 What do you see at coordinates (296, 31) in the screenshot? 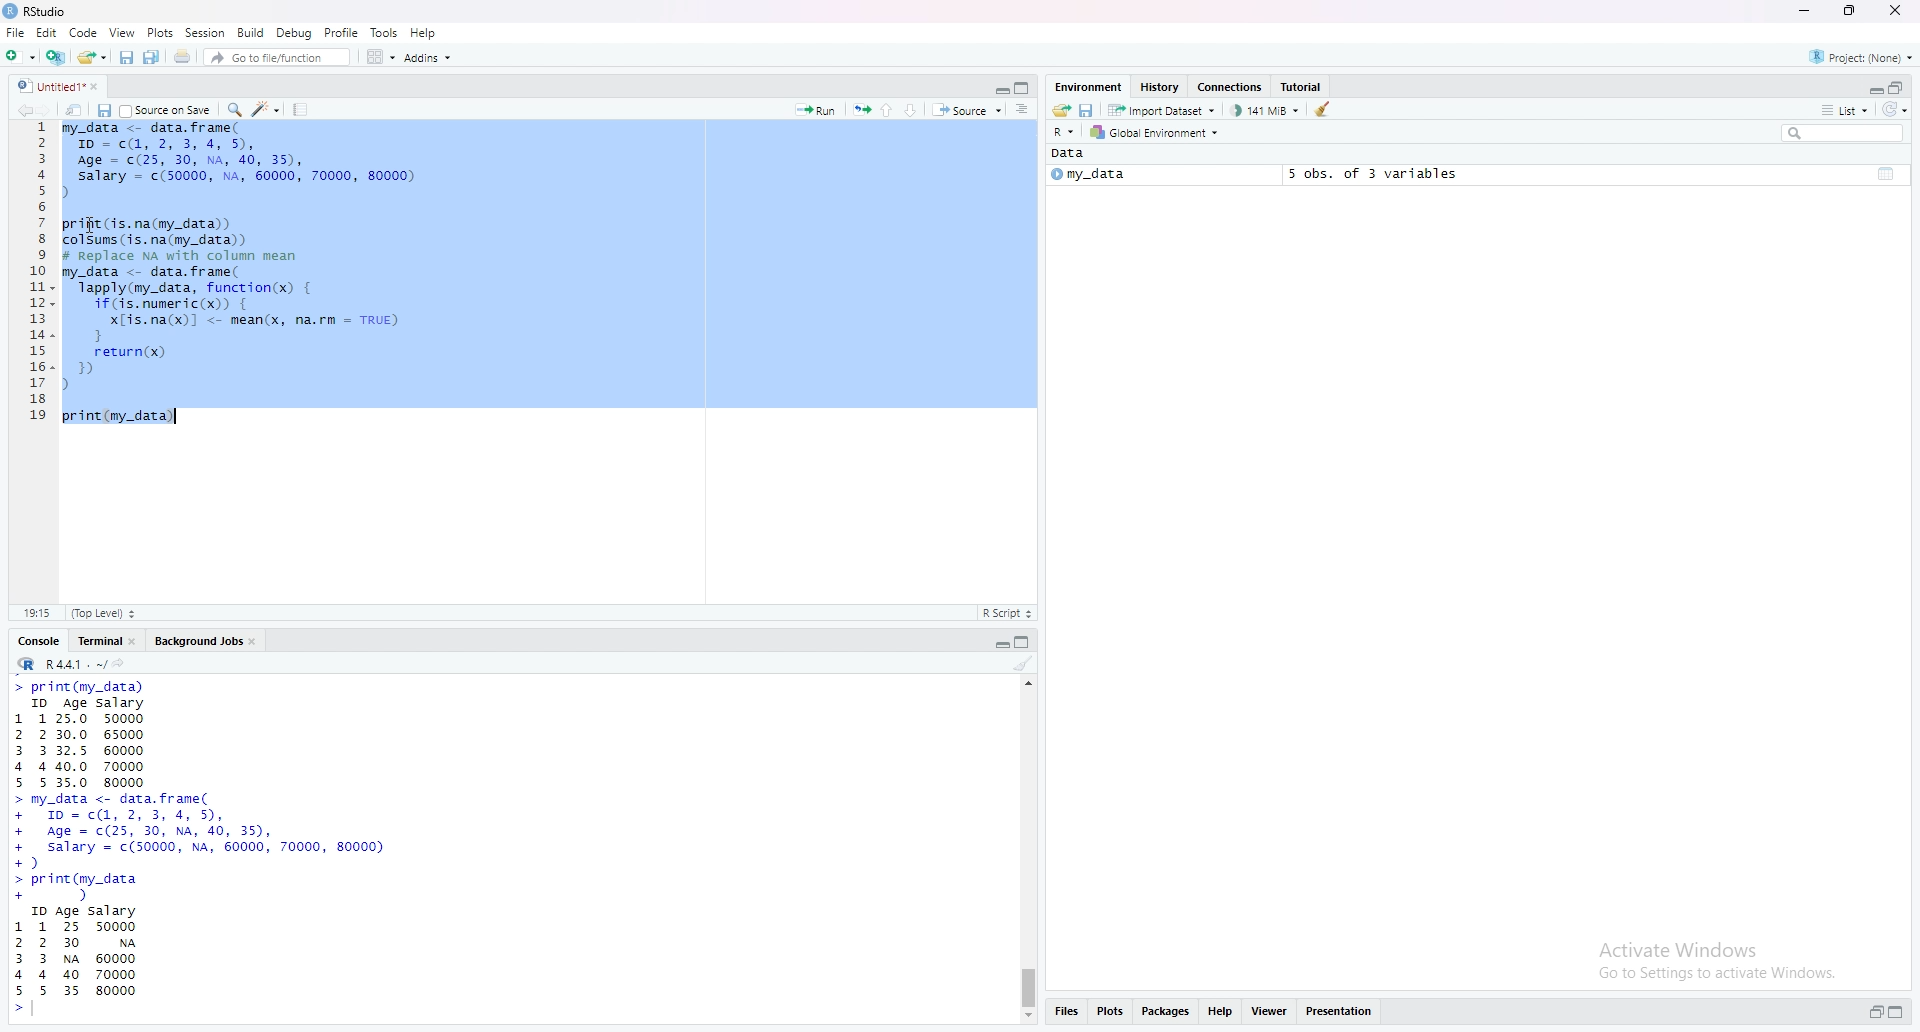
I see `Debug` at bounding box center [296, 31].